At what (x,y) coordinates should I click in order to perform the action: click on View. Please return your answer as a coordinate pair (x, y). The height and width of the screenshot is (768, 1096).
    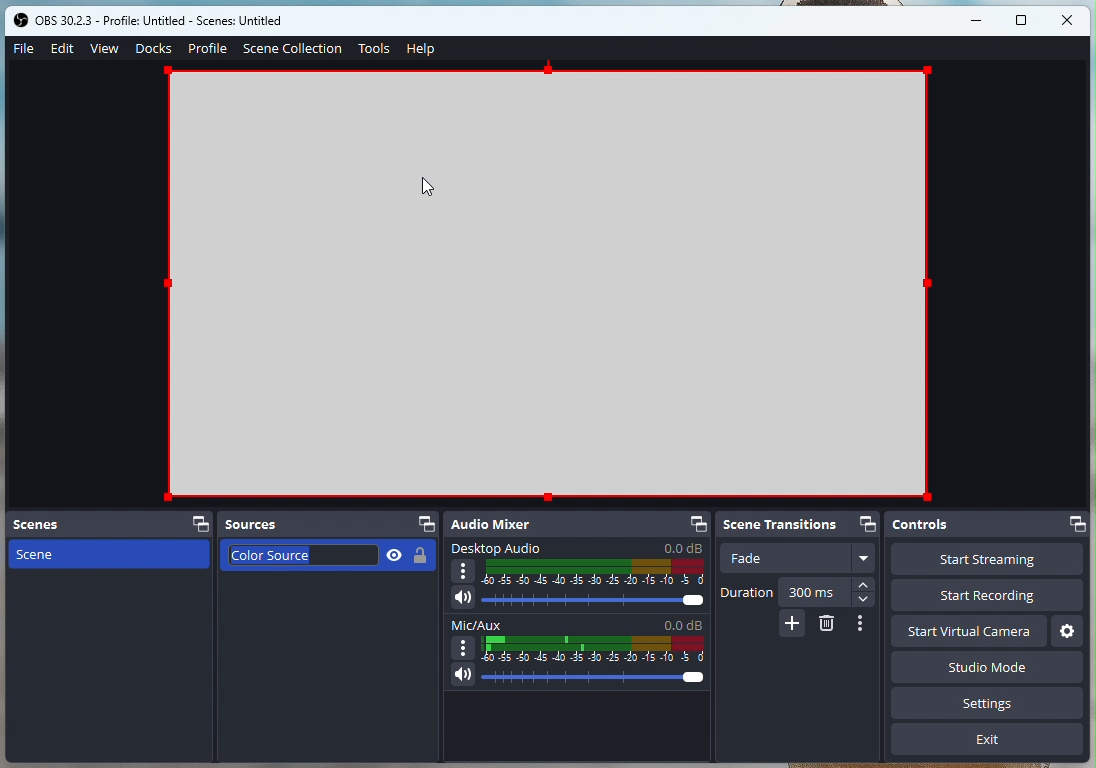
    Looking at the image, I should click on (105, 47).